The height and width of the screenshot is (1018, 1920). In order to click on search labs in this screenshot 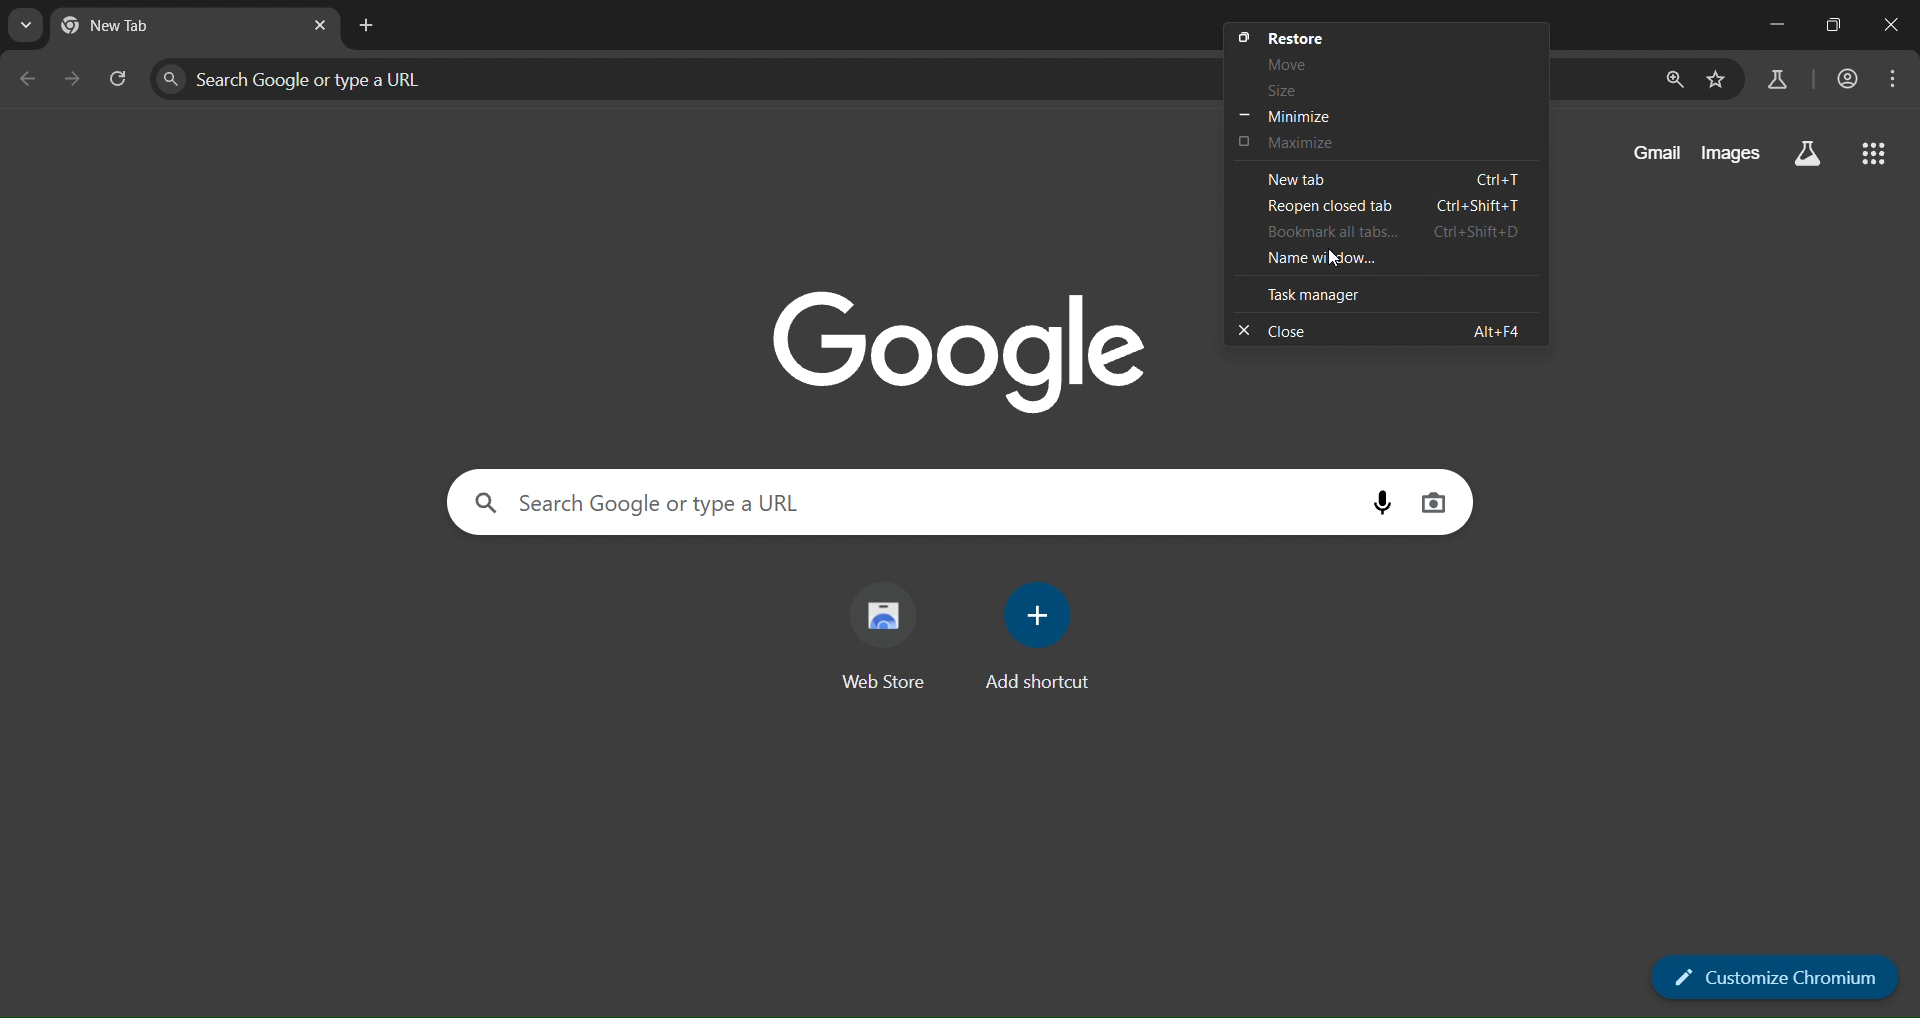, I will do `click(1777, 79)`.